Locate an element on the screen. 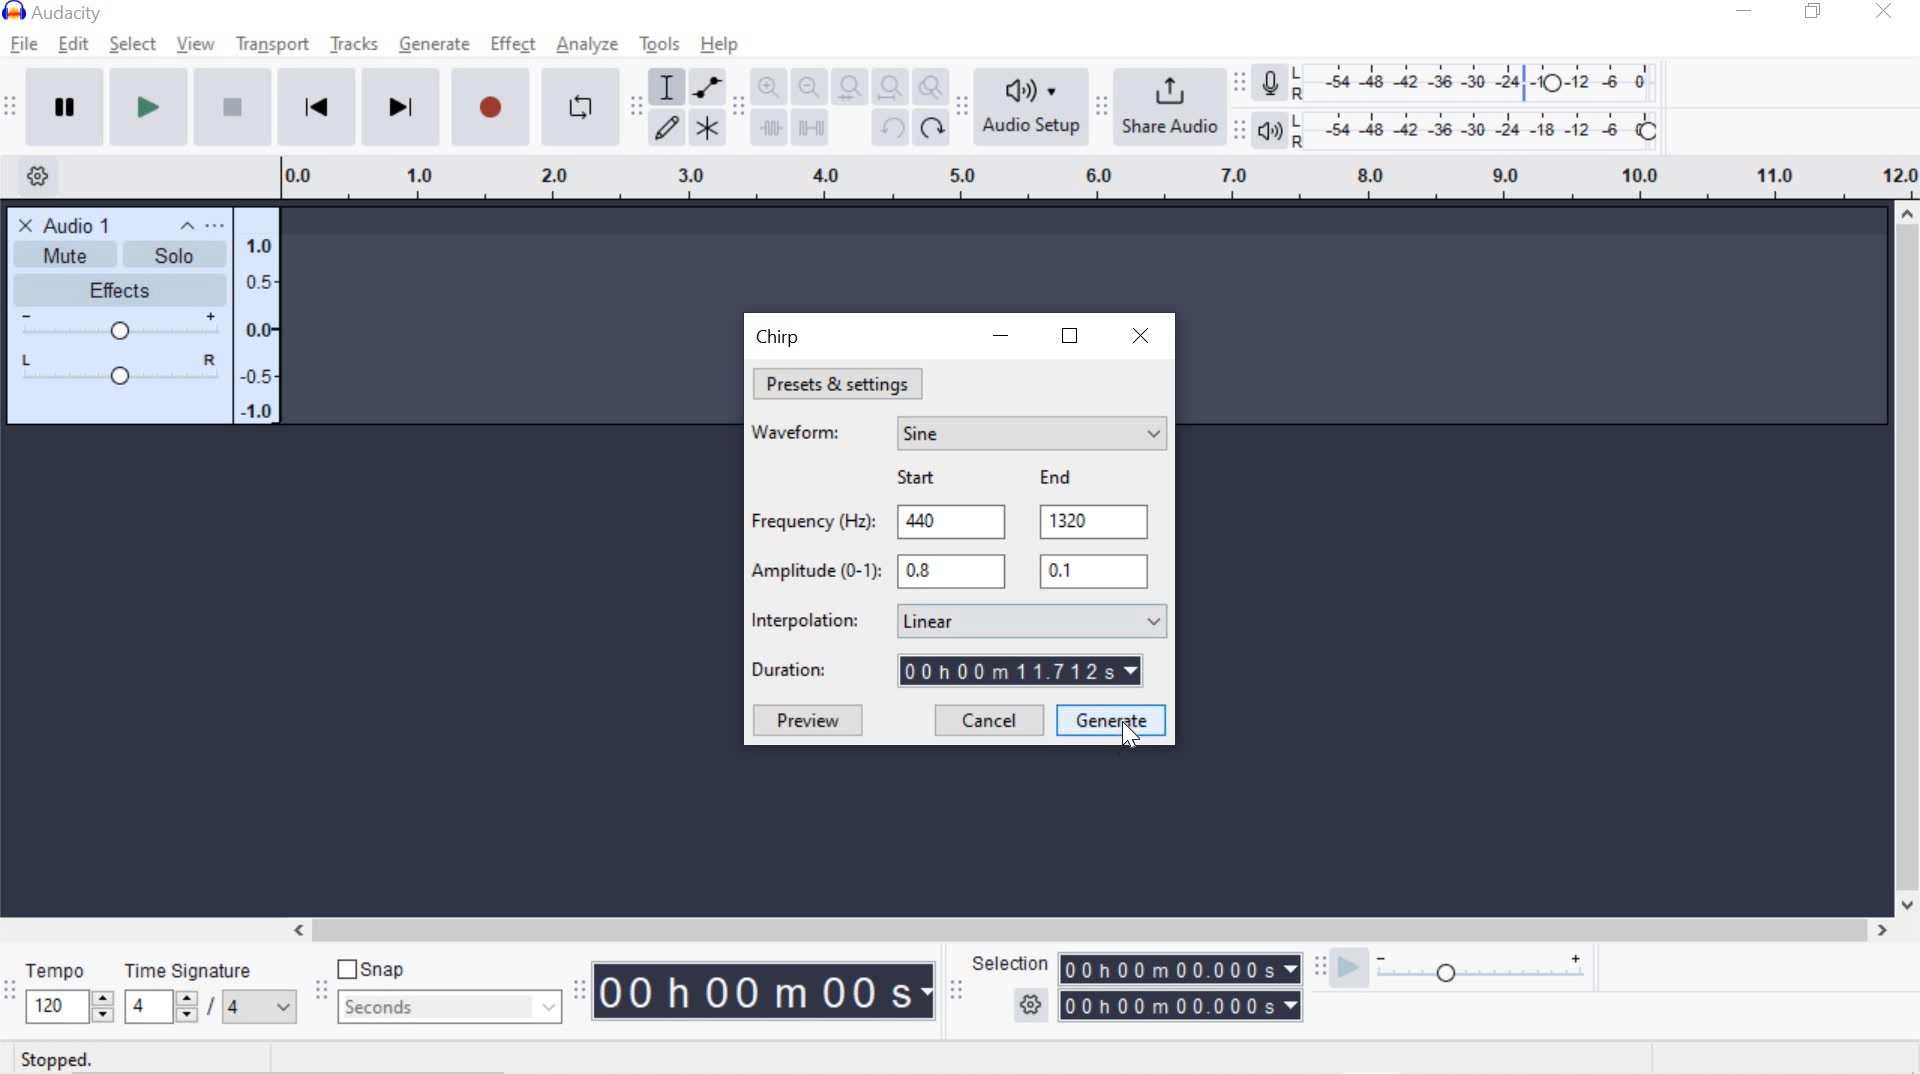 The height and width of the screenshot is (1074, 1920). restore down is located at coordinates (1070, 338).